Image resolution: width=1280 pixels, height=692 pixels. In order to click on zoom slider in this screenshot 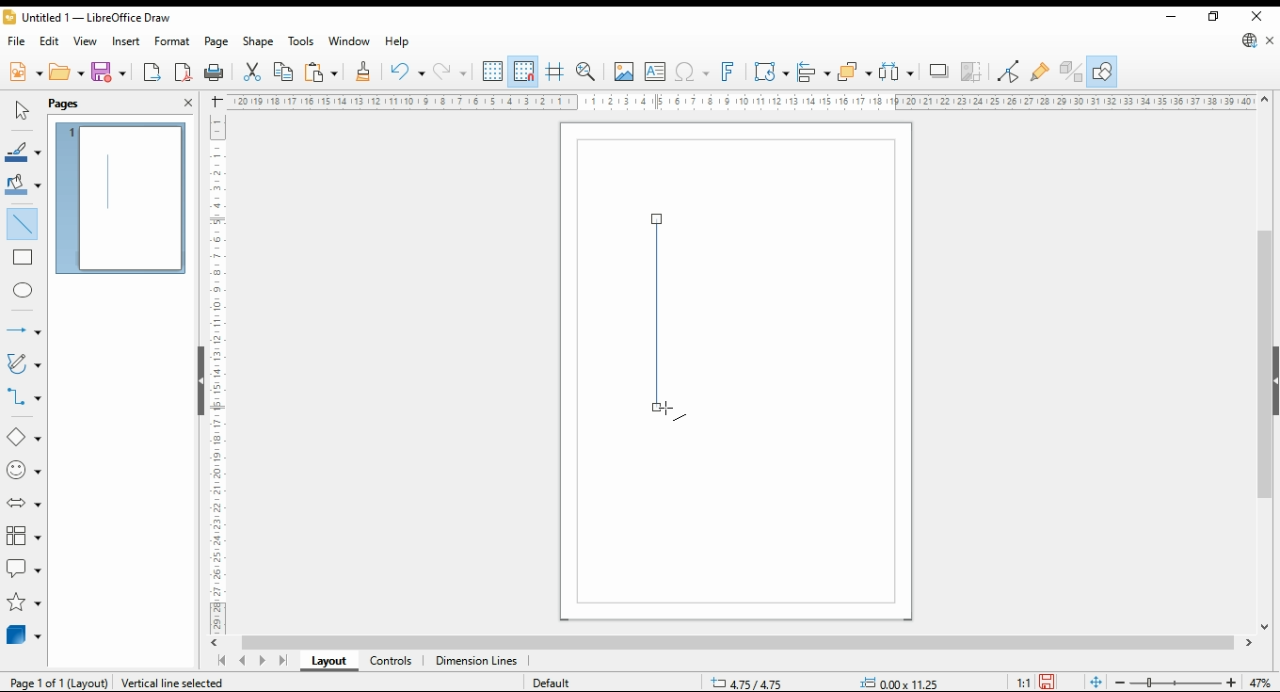, I will do `click(1176, 684)`.